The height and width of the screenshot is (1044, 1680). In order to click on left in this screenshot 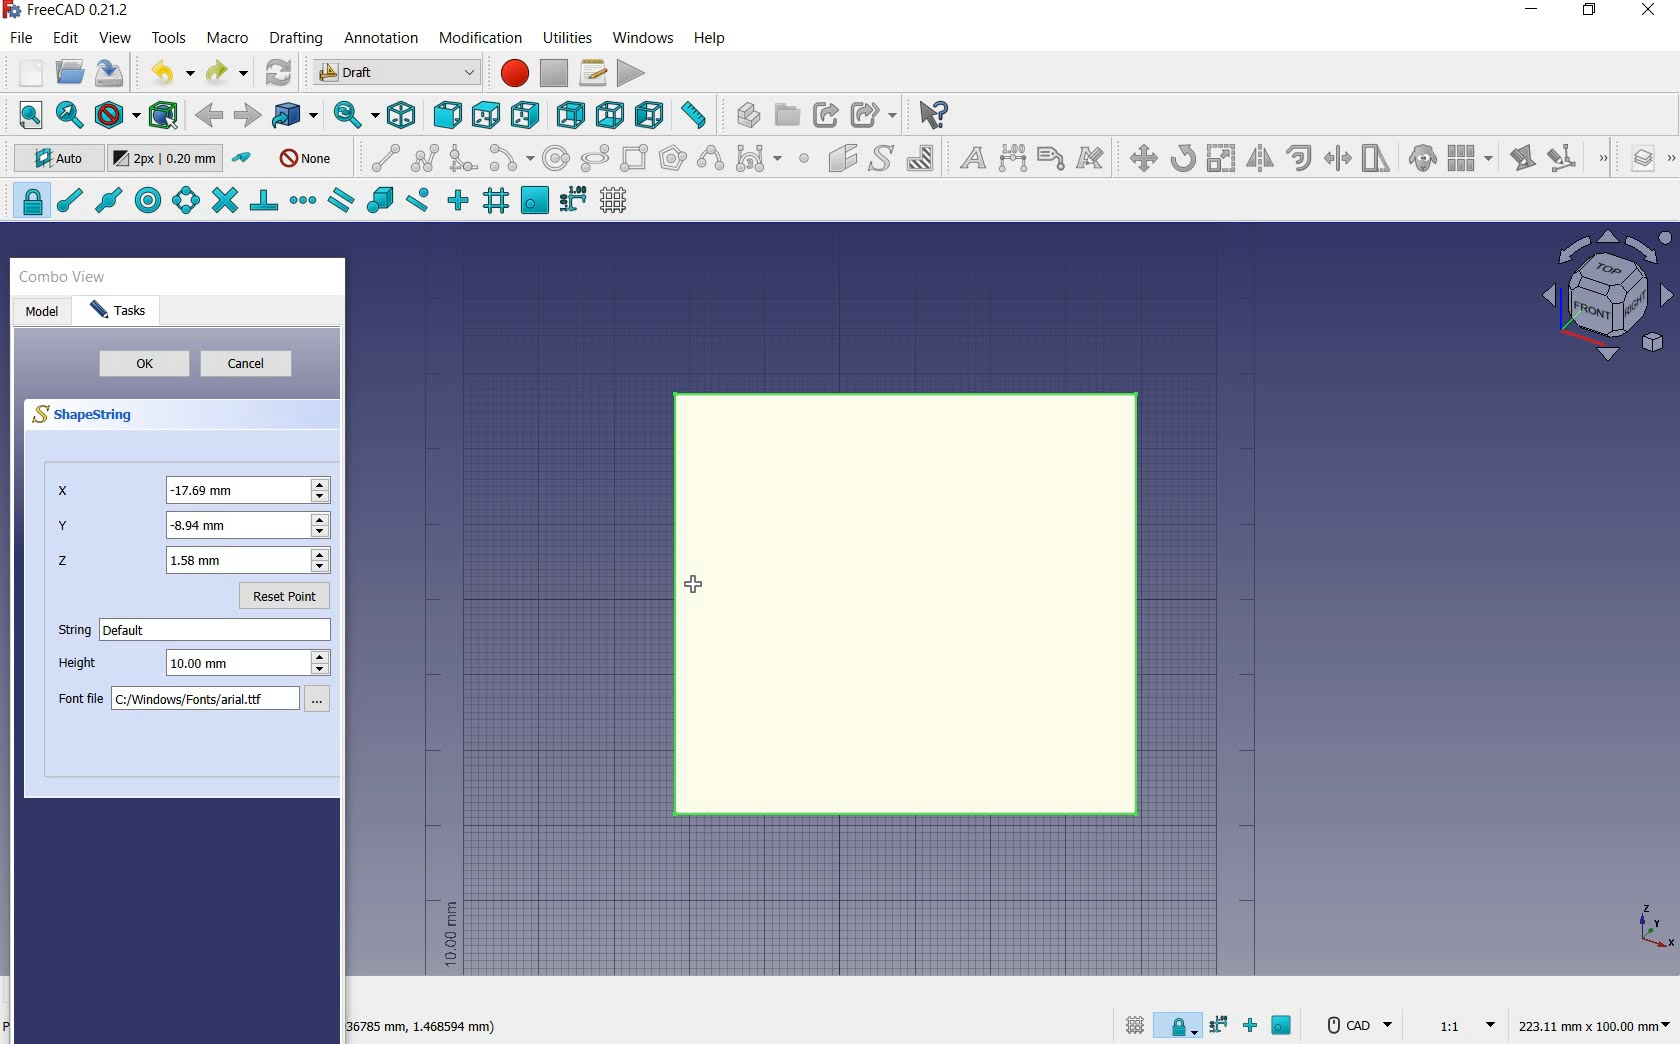, I will do `click(654, 115)`.